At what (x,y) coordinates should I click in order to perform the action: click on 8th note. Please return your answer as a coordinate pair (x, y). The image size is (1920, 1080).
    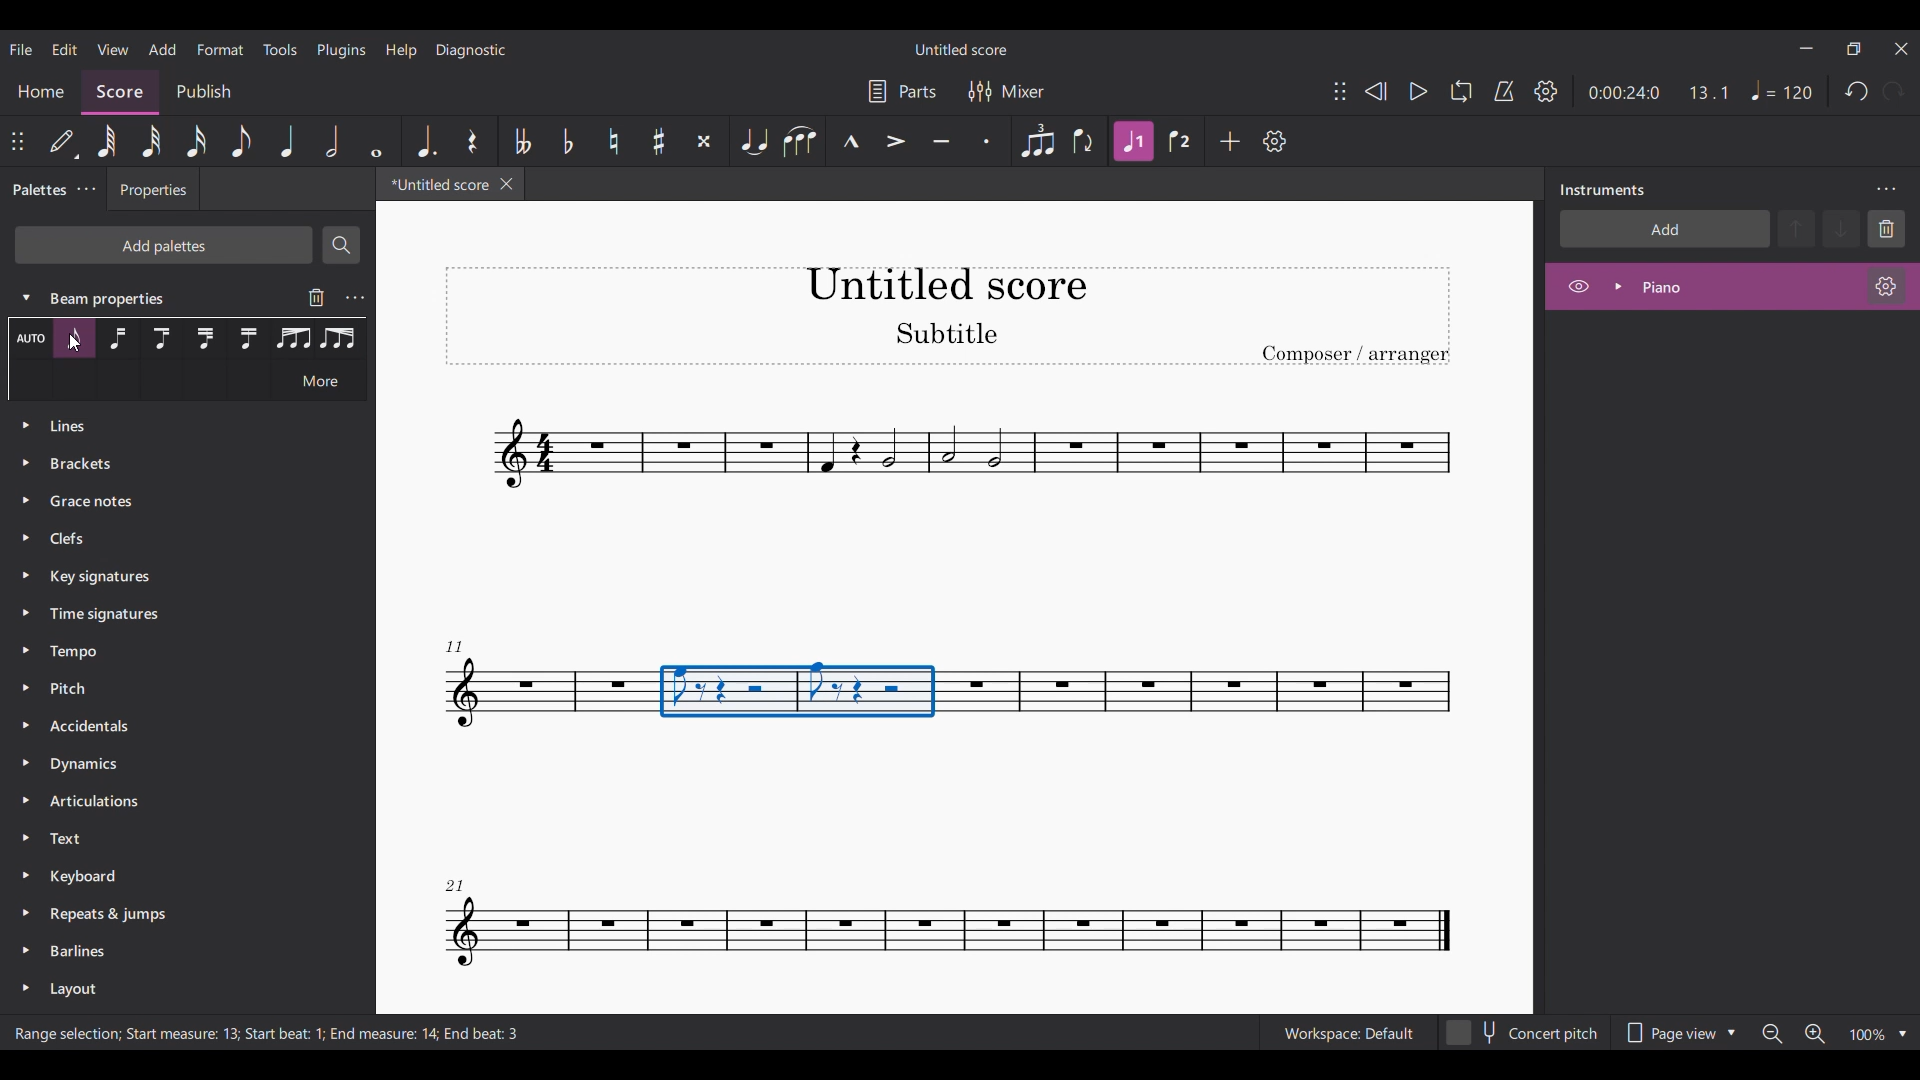
    Looking at the image, I should click on (241, 141).